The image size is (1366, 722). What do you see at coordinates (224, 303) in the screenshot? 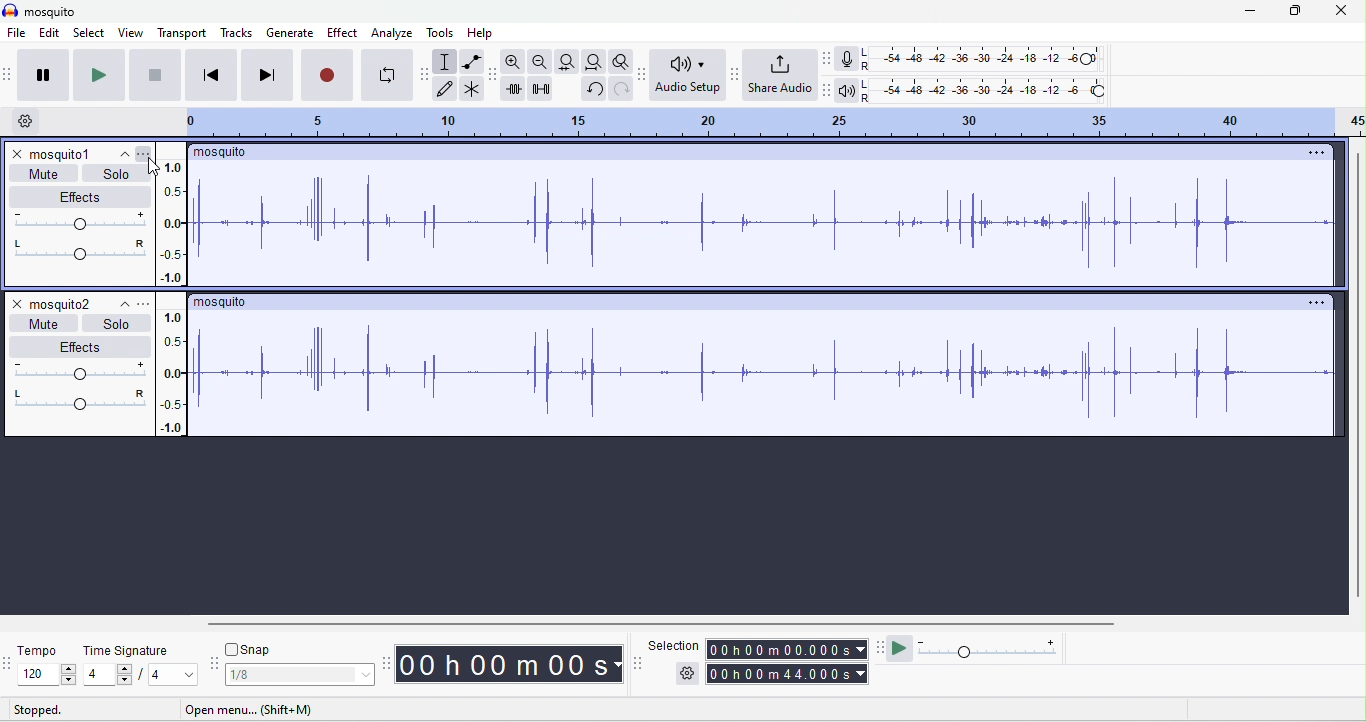
I see `title ` at bounding box center [224, 303].